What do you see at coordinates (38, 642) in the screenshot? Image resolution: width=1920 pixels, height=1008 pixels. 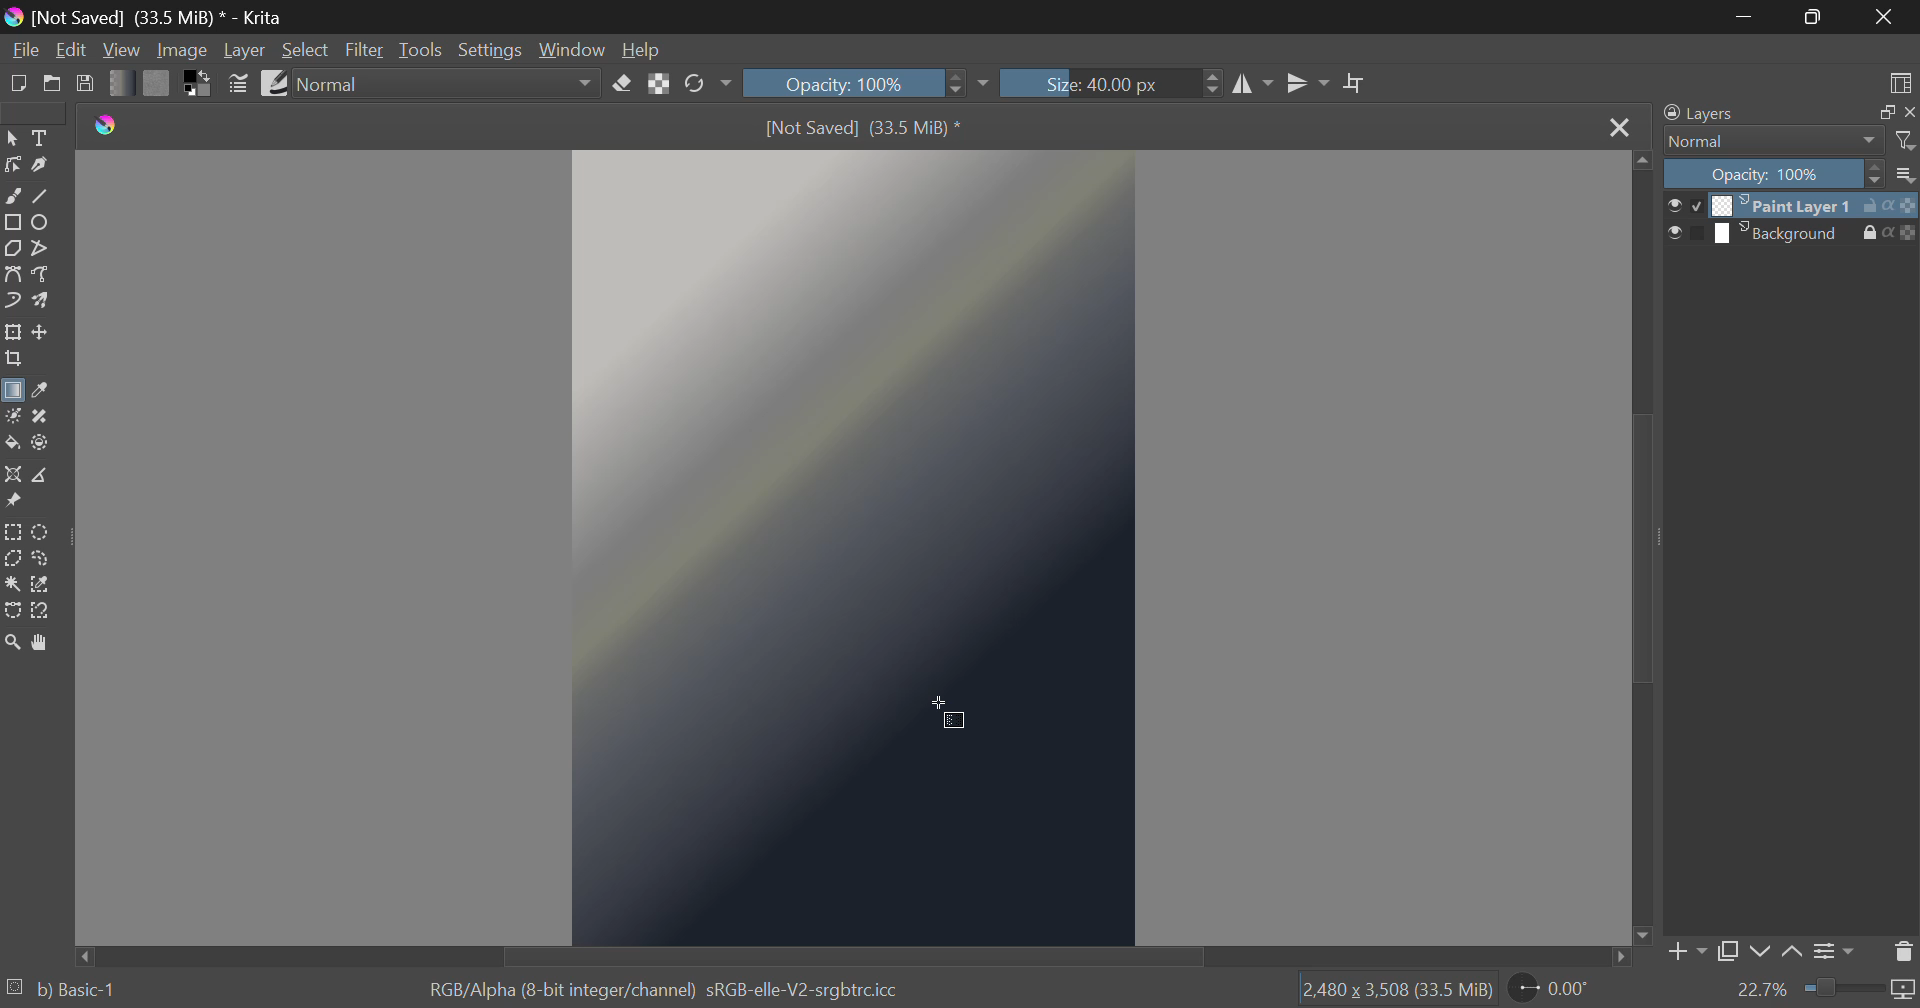 I see `Pan` at bounding box center [38, 642].